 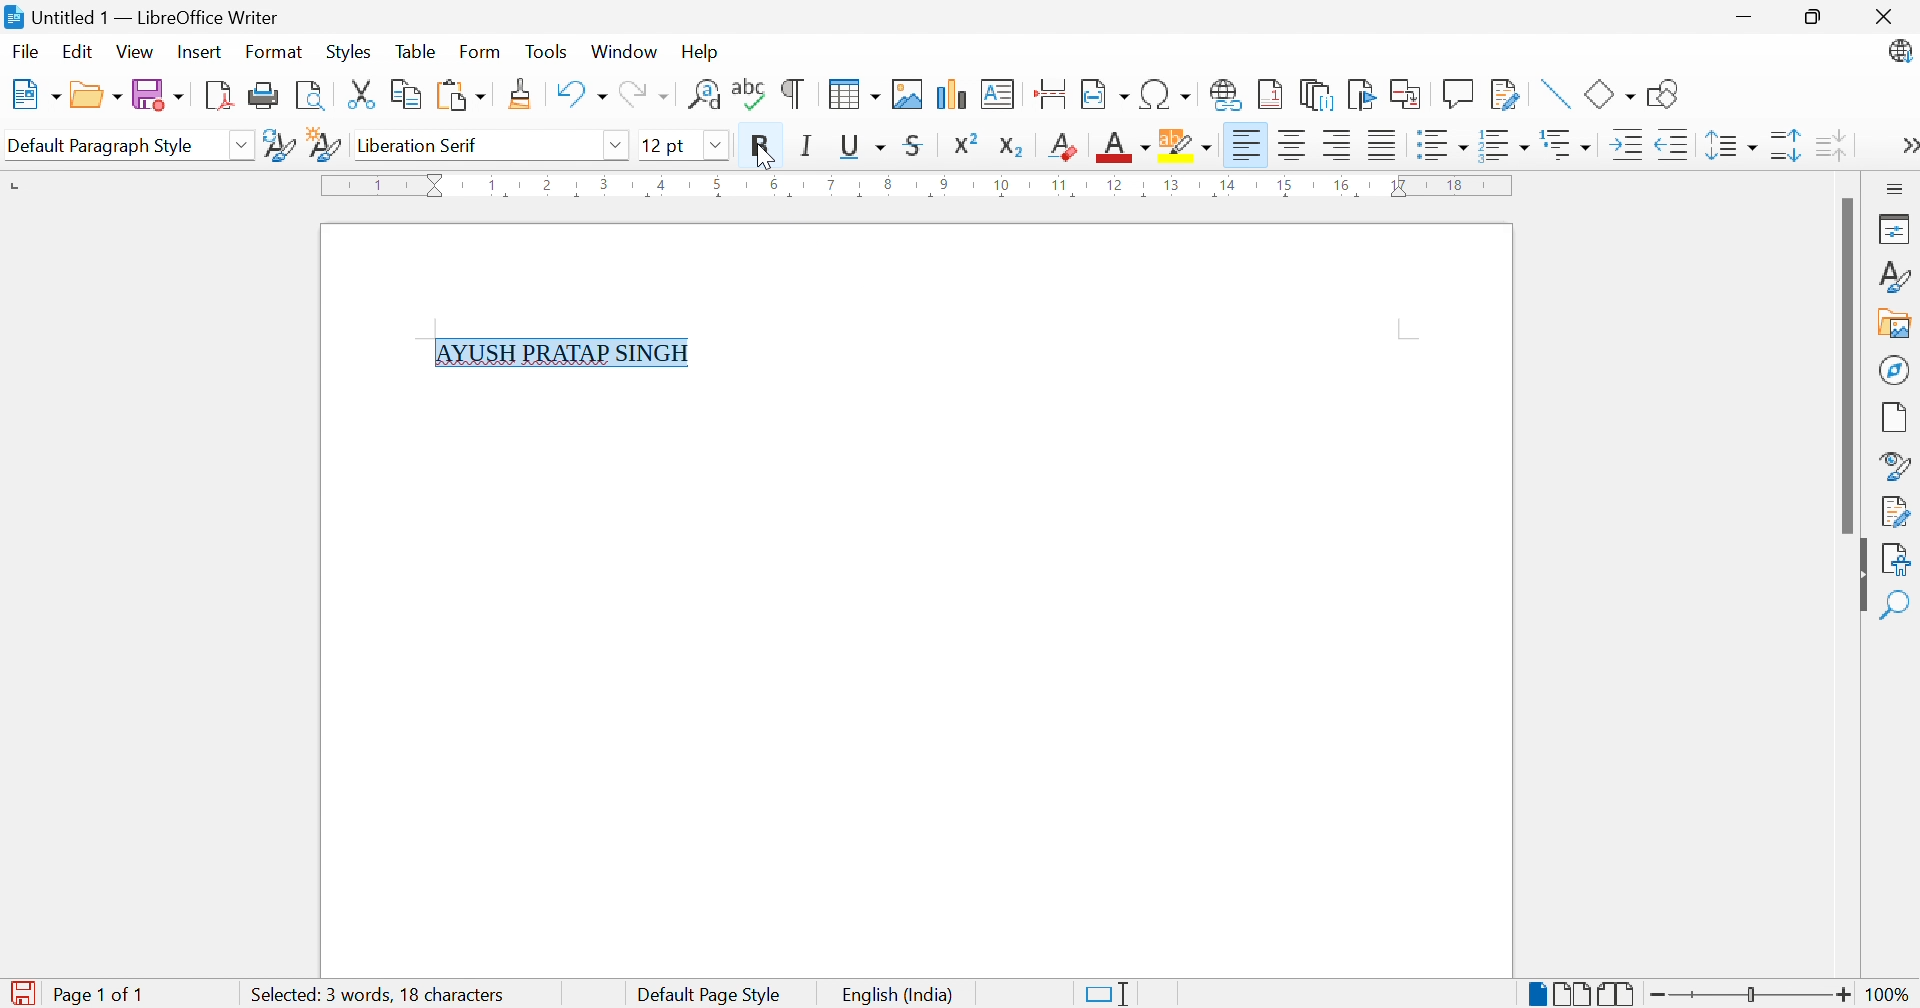 What do you see at coordinates (460, 94) in the screenshot?
I see `Paste` at bounding box center [460, 94].